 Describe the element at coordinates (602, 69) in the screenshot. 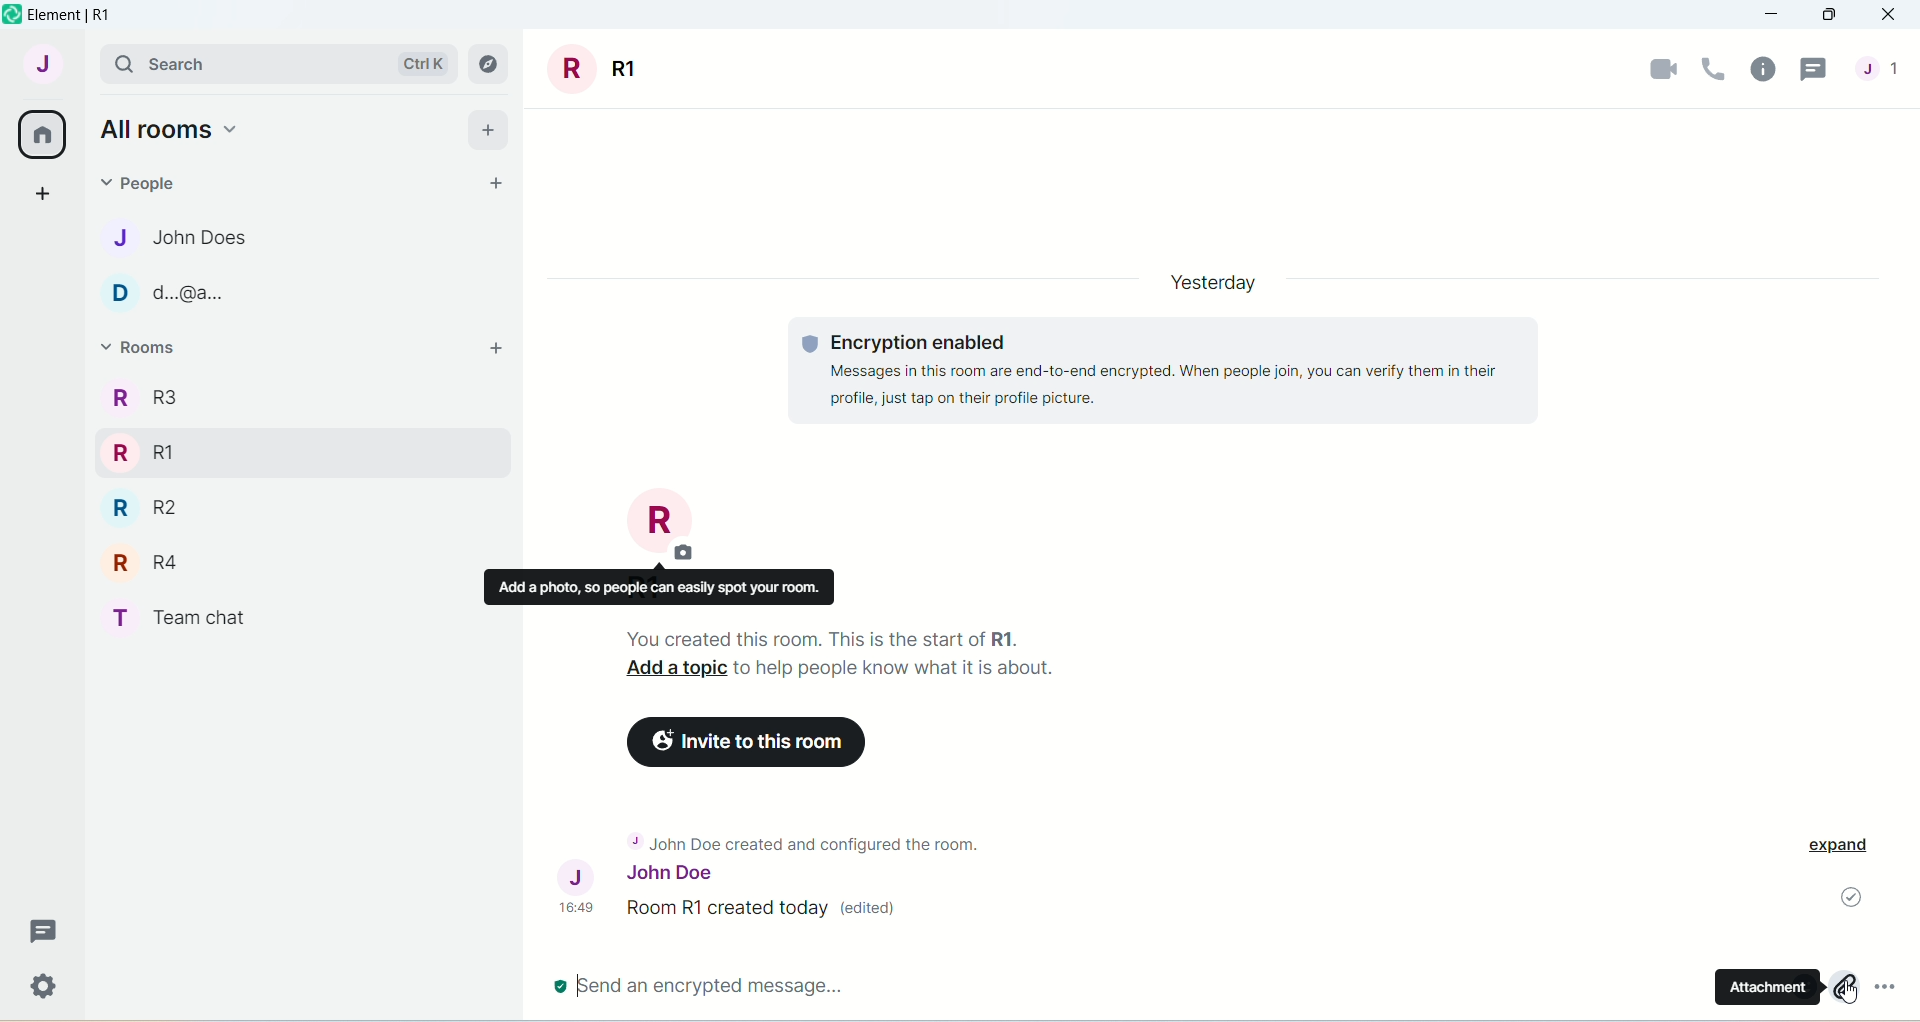

I see `room title R R1` at that location.